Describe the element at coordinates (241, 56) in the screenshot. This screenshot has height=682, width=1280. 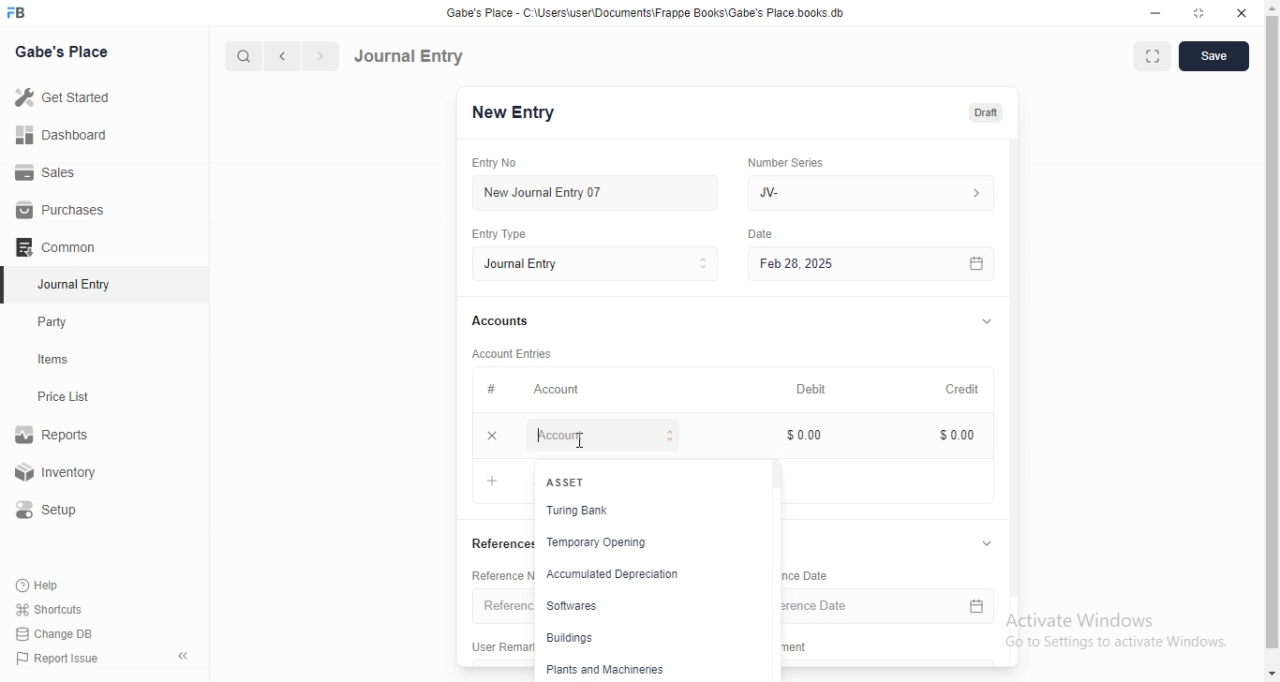
I see `search` at that location.